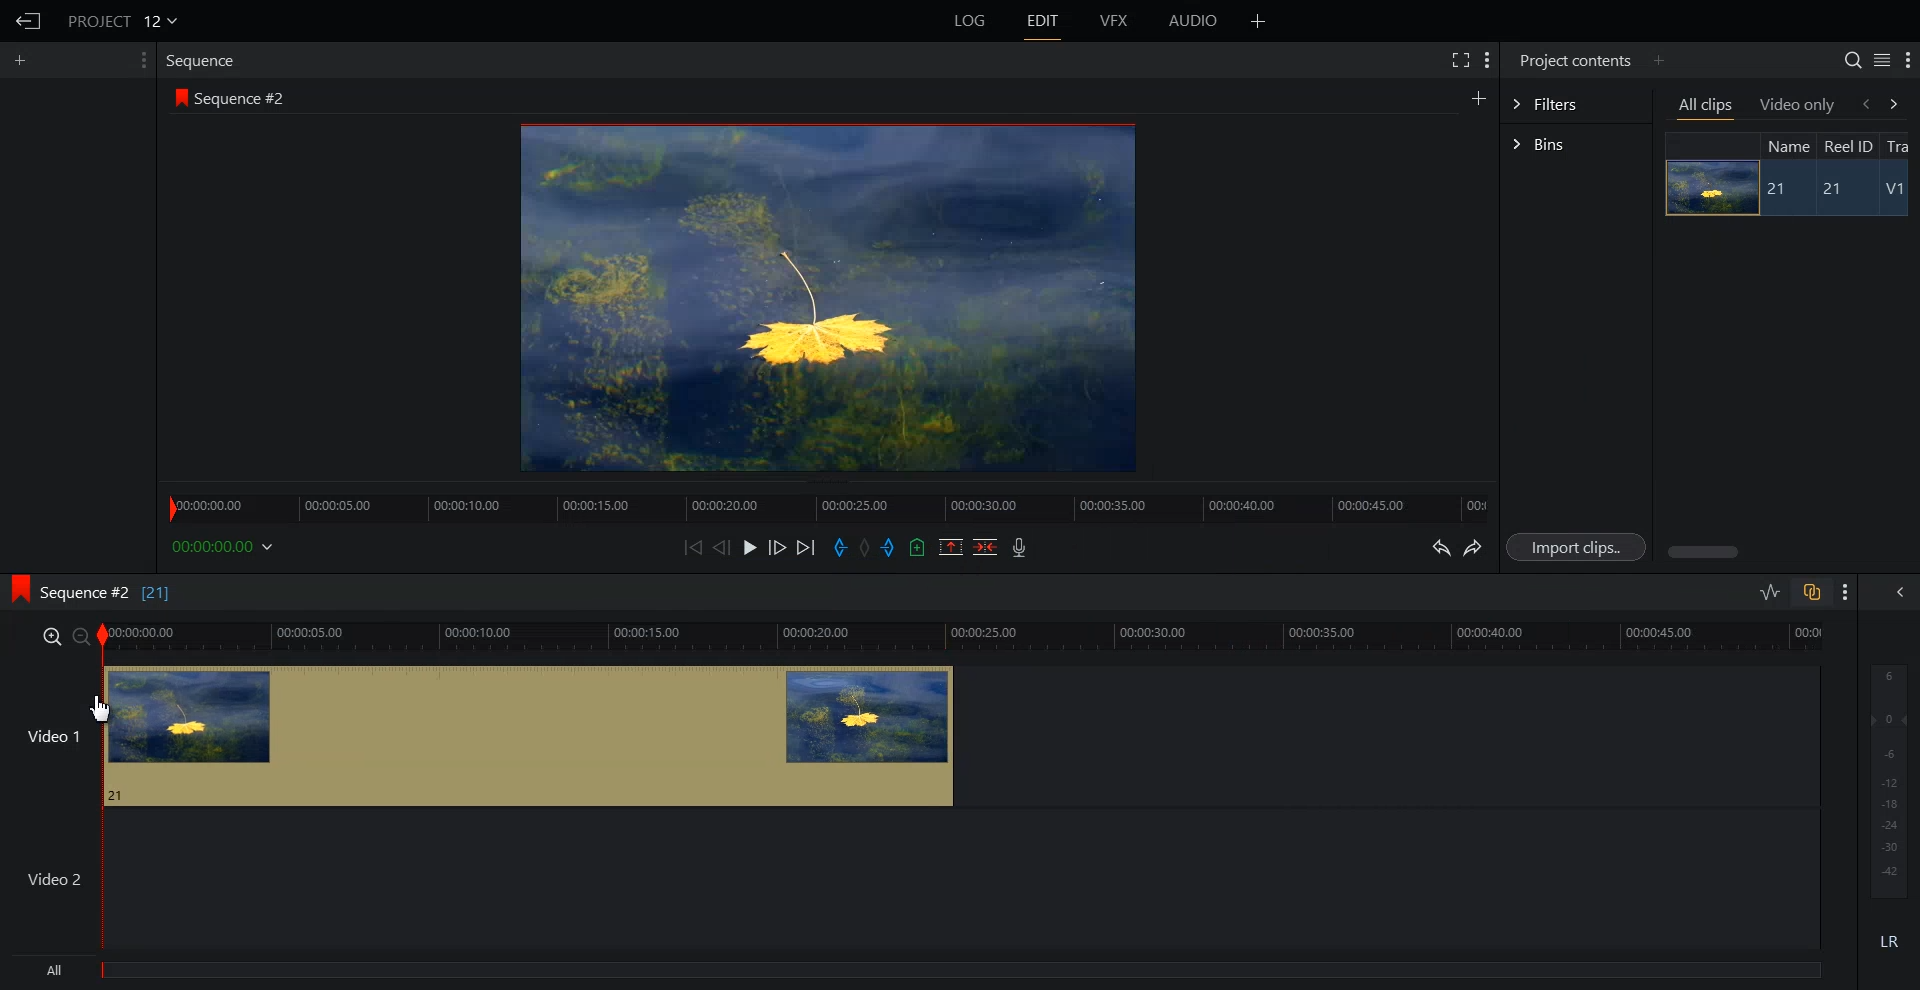 The image size is (1920, 990). Describe the element at coordinates (1573, 58) in the screenshot. I see `Project contents` at that location.